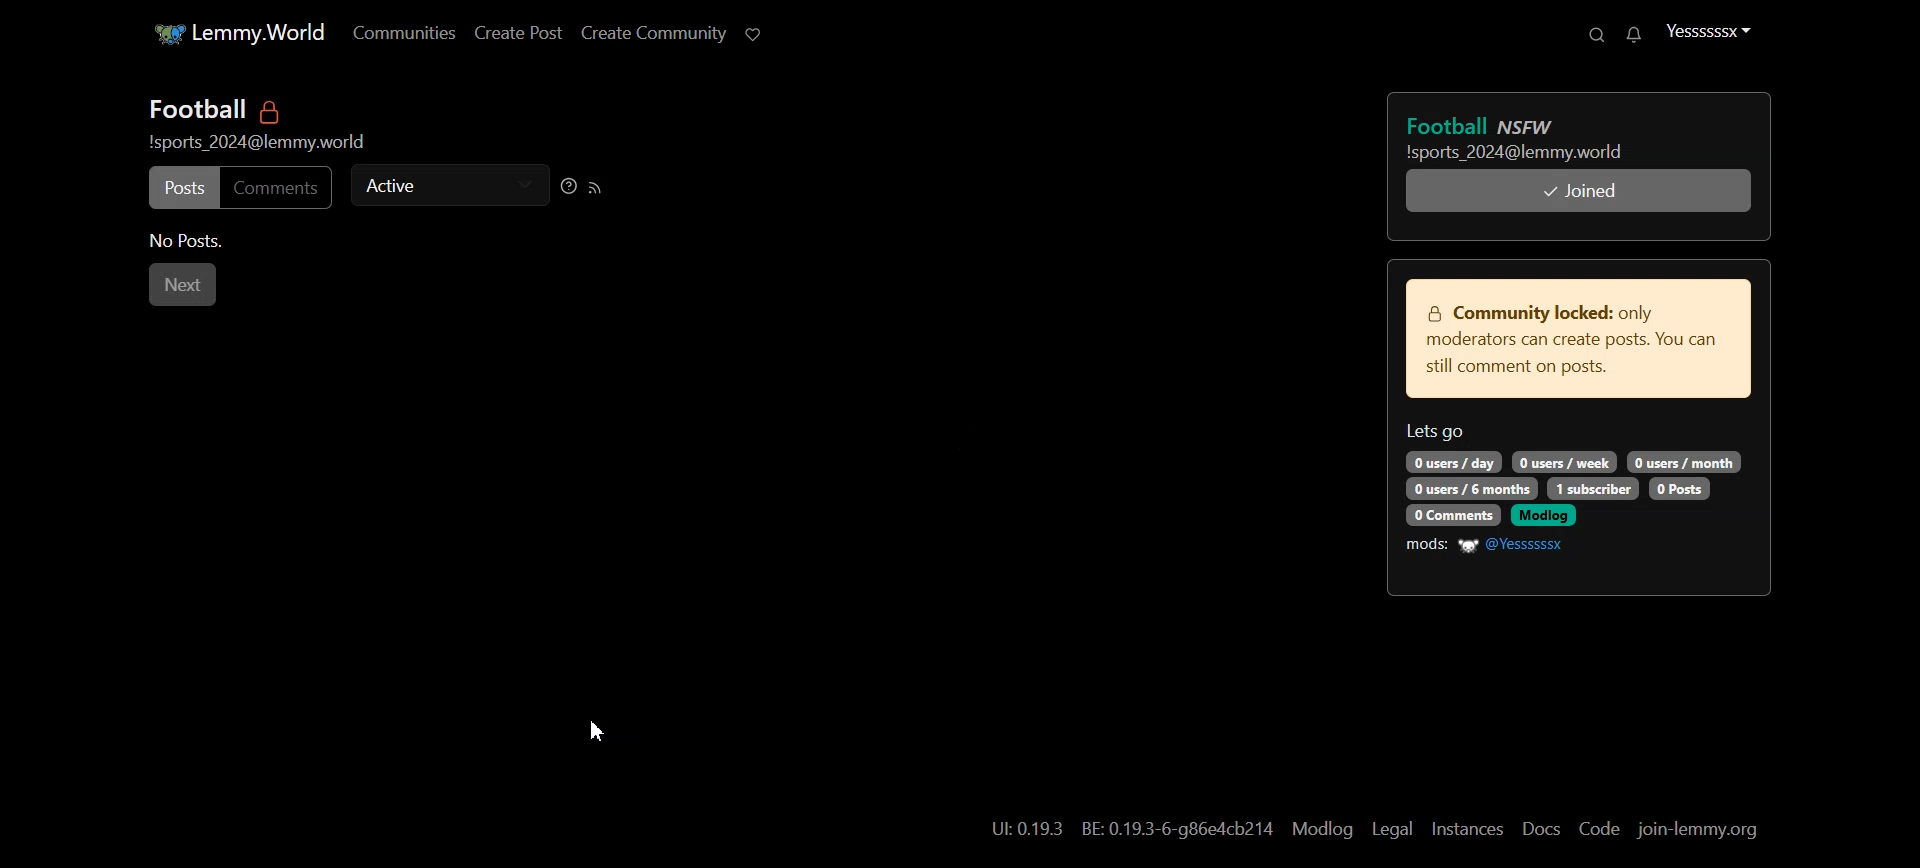 Image resolution: width=1920 pixels, height=868 pixels. Describe the element at coordinates (1547, 516) in the screenshot. I see `text"` at that location.